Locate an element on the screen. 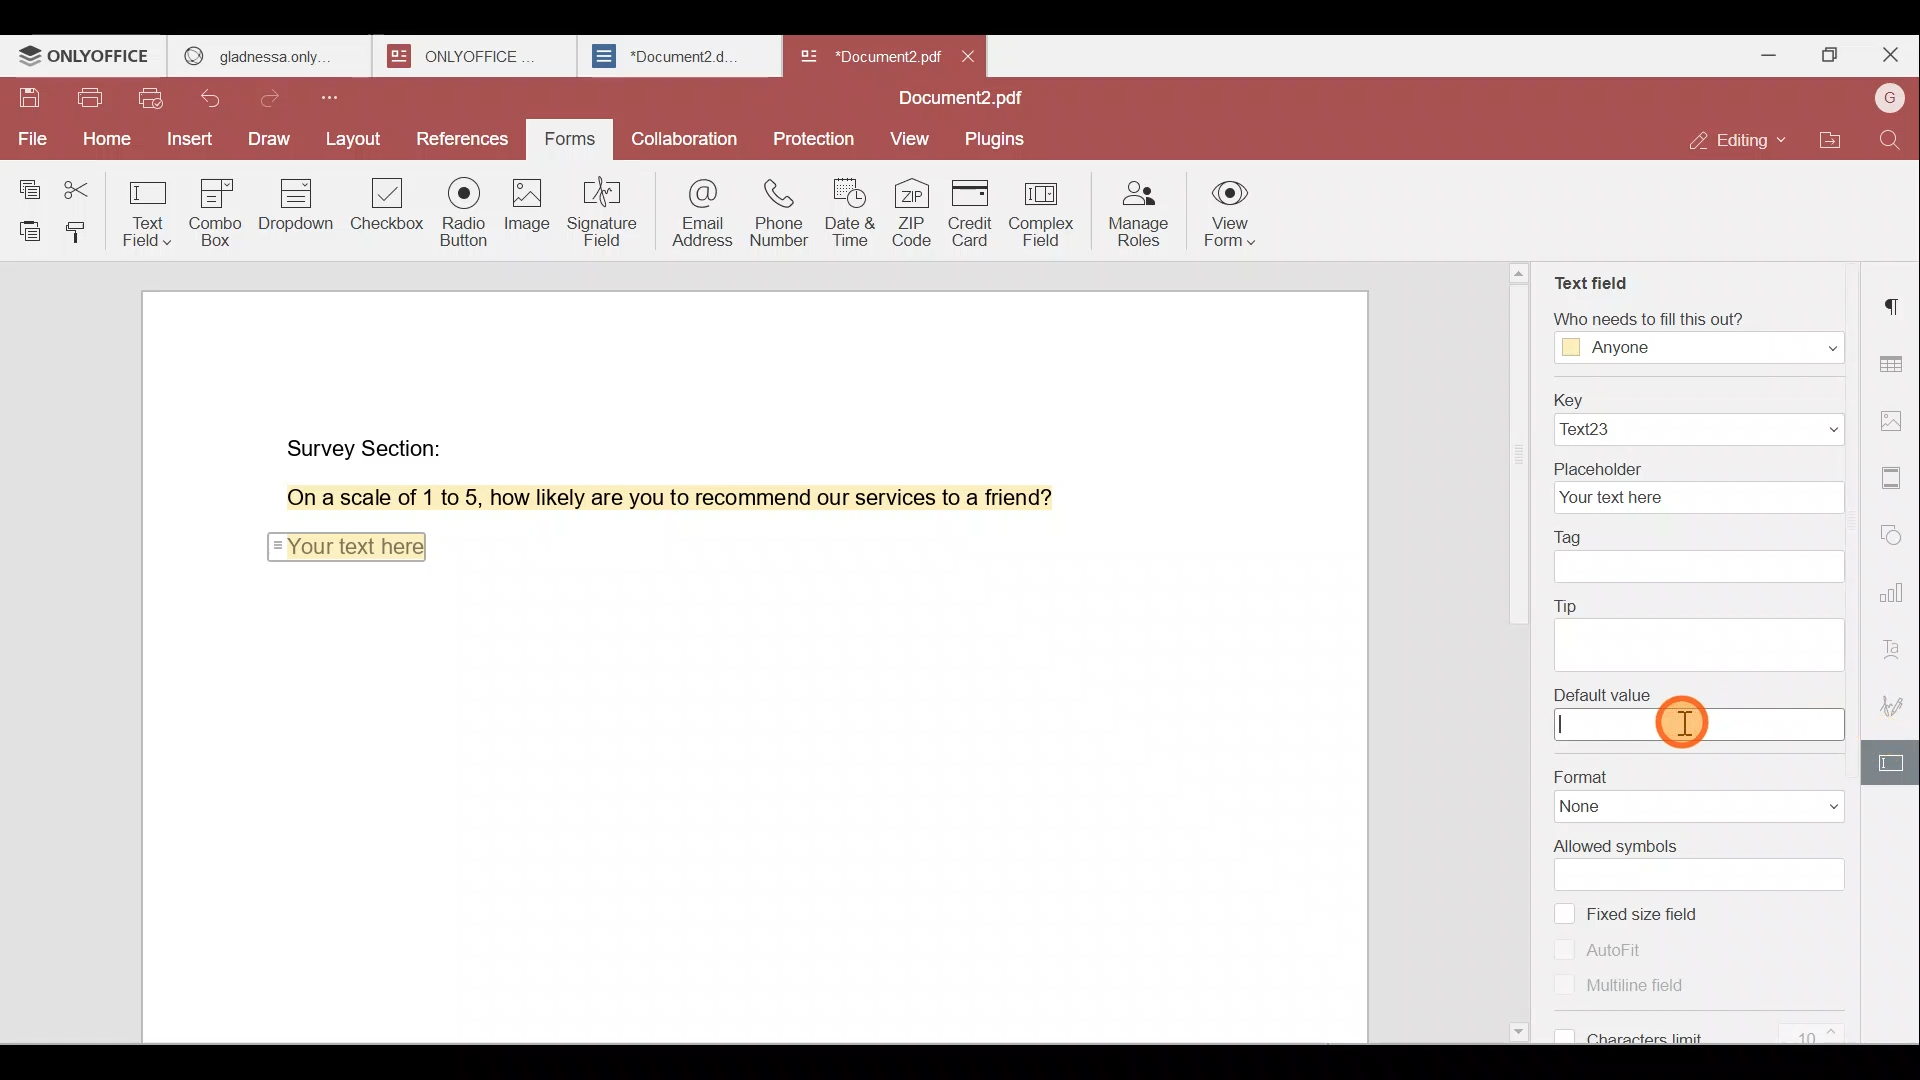 The width and height of the screenshot is (1920, 1080). Draw is located at coordinates (271, 141).